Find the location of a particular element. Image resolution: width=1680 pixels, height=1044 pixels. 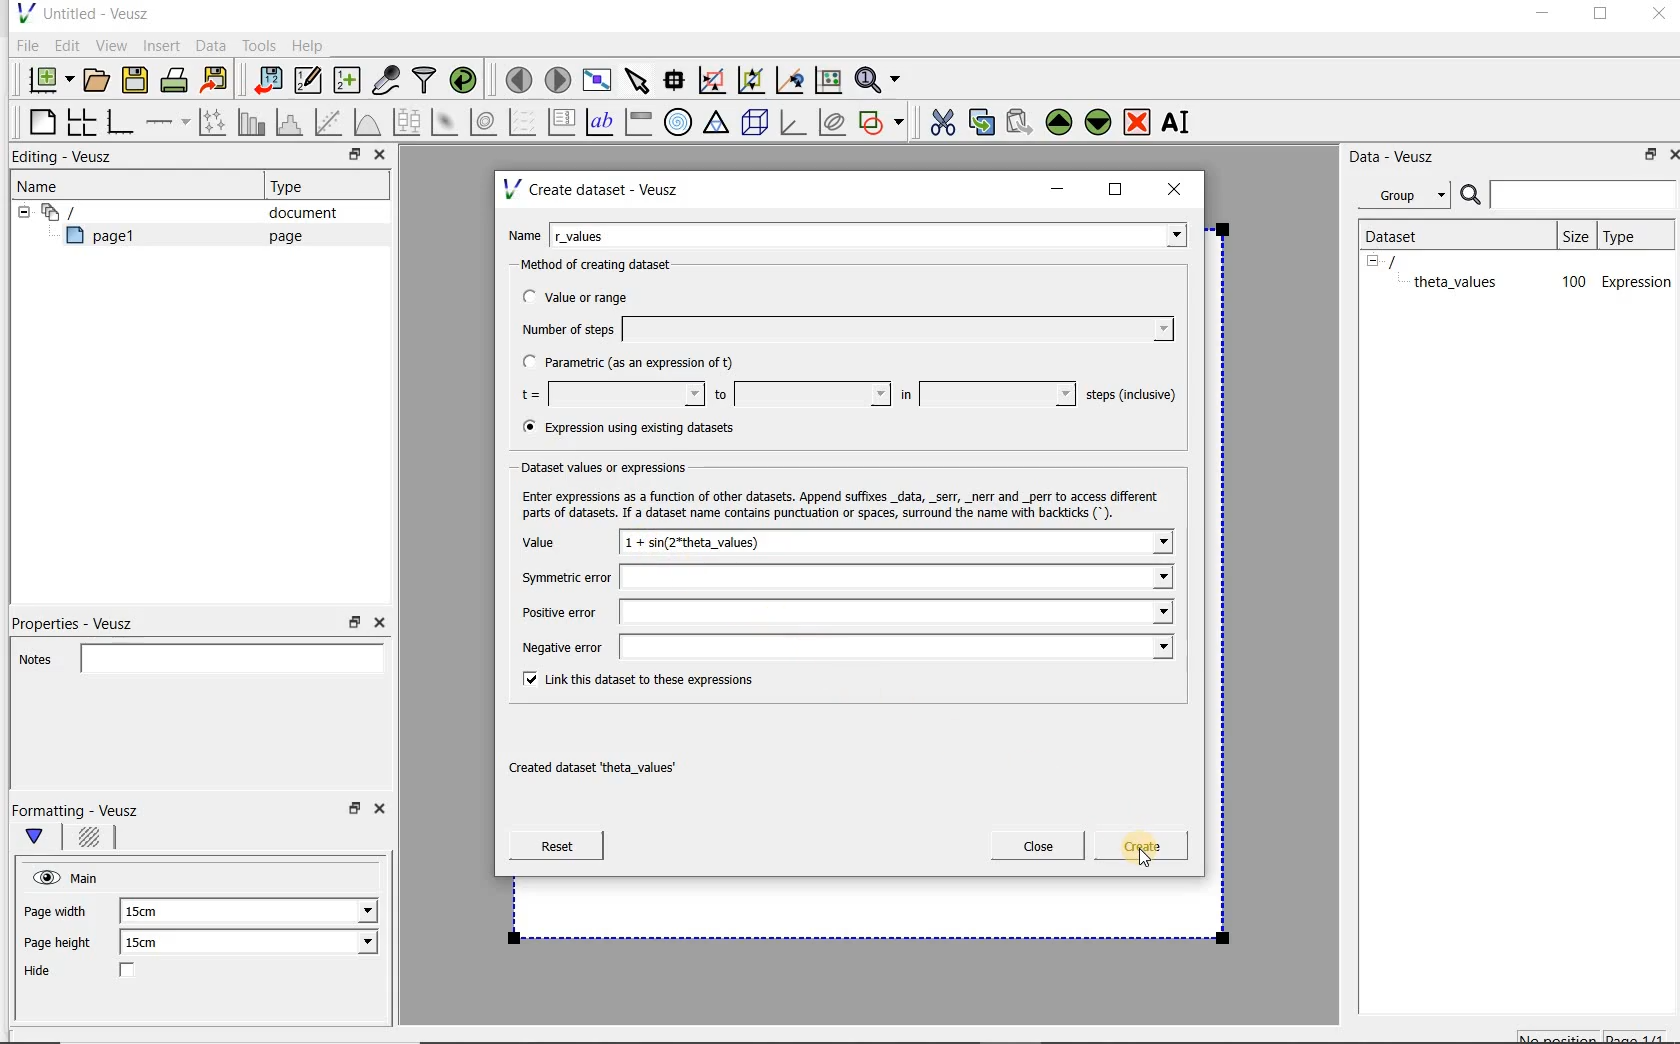

remove the selected widget is located at coordinates (1138, 121).